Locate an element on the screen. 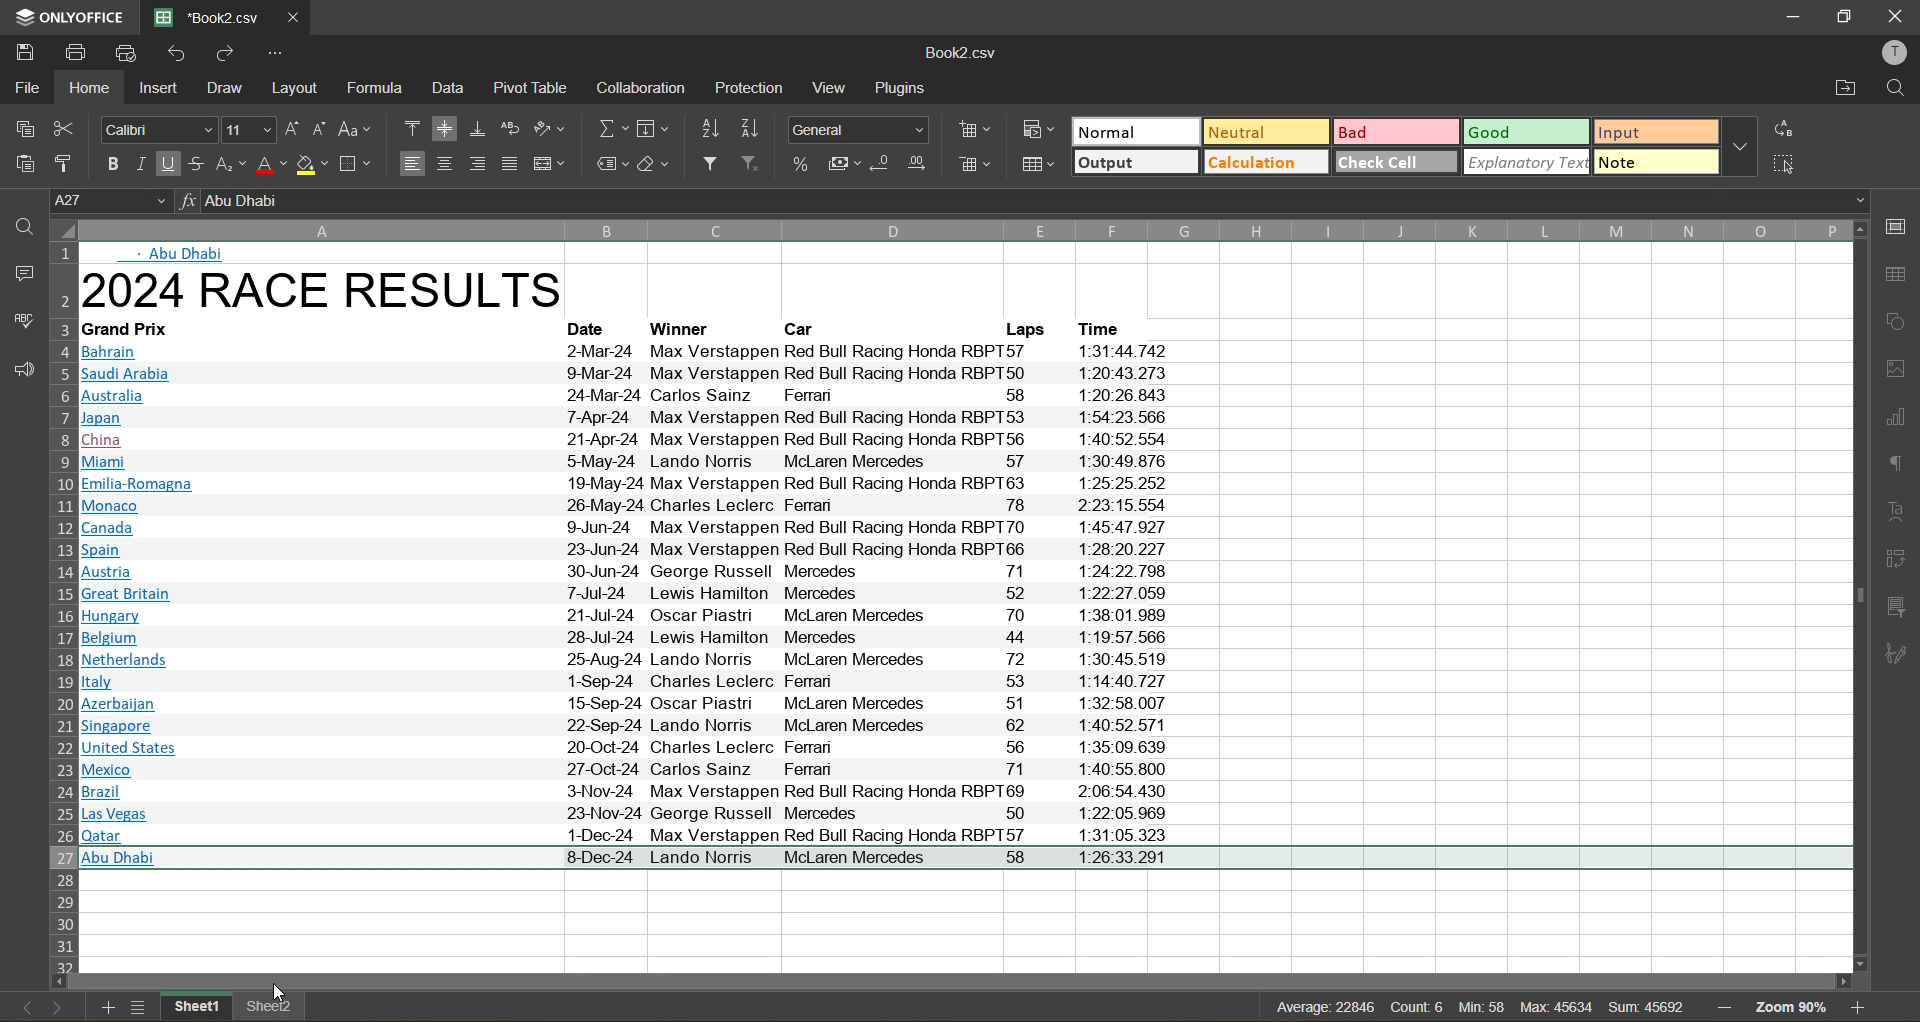 The width and height of the screenshot is (1920, 1022). text info is located at coordinates (640, 507).